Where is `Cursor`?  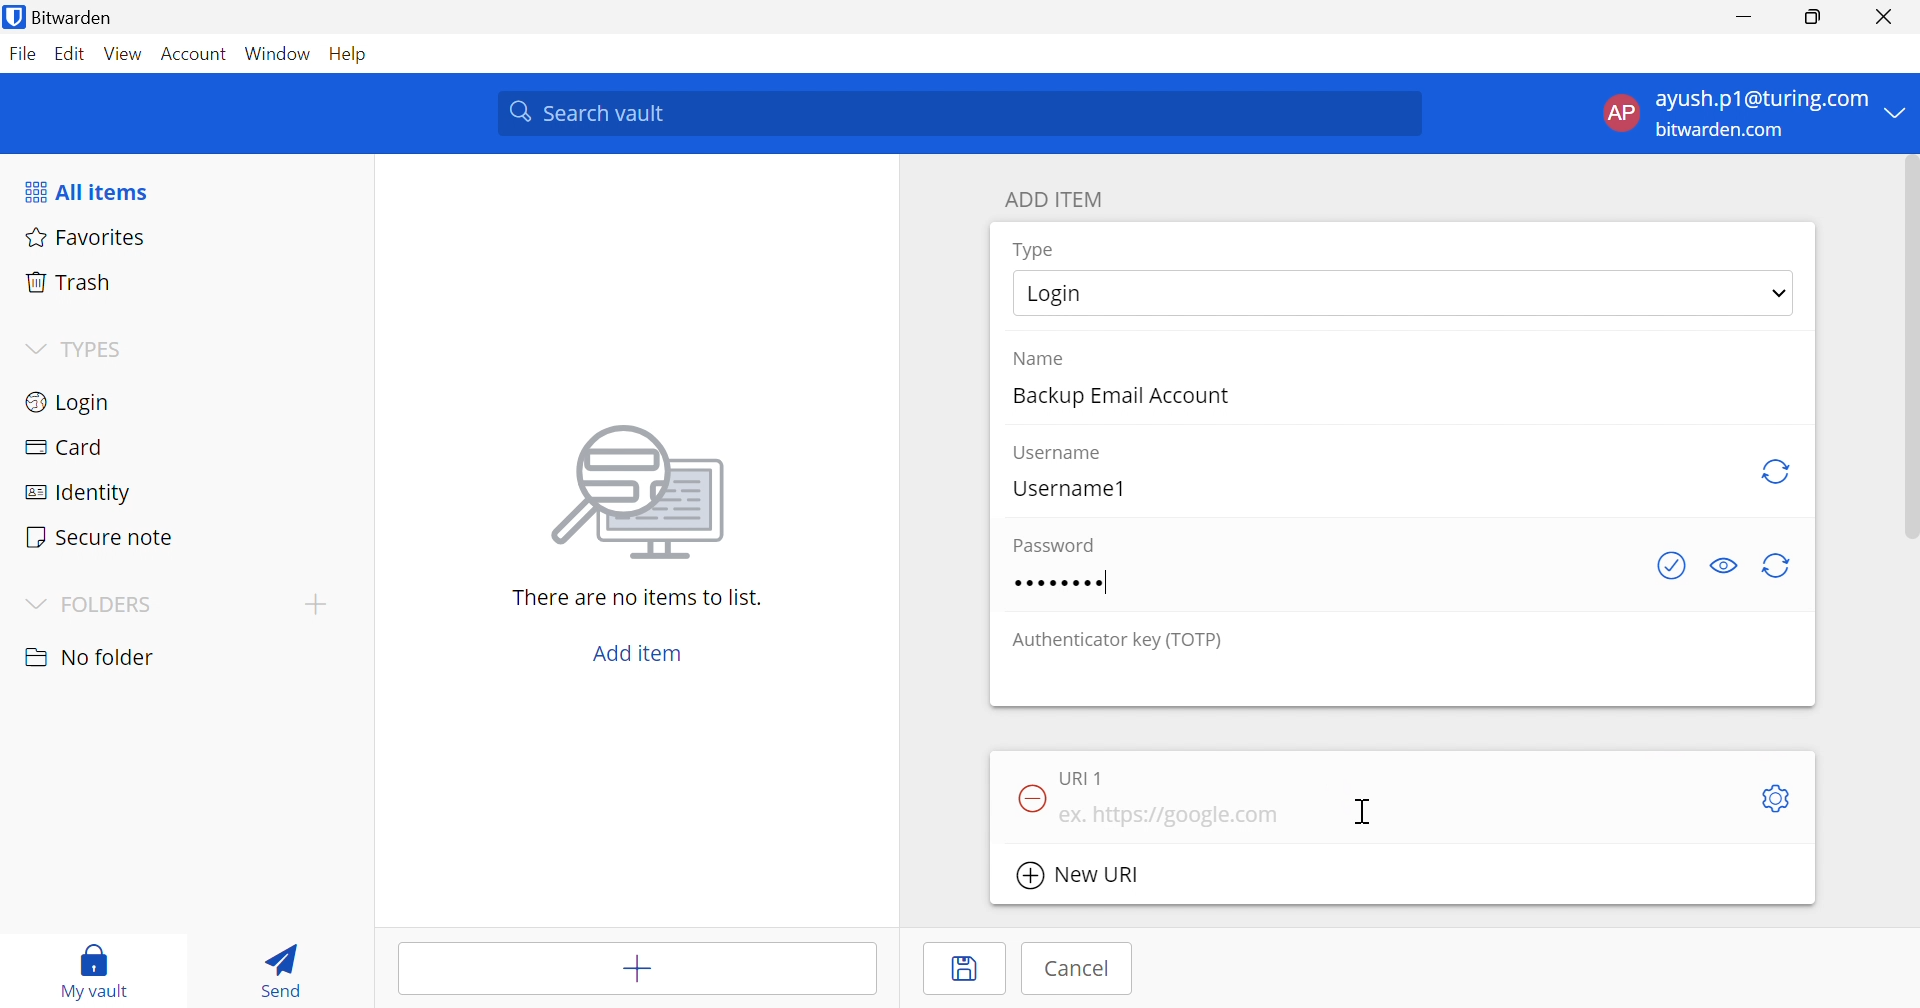
Cursor is located at coordinates (1365, 812).